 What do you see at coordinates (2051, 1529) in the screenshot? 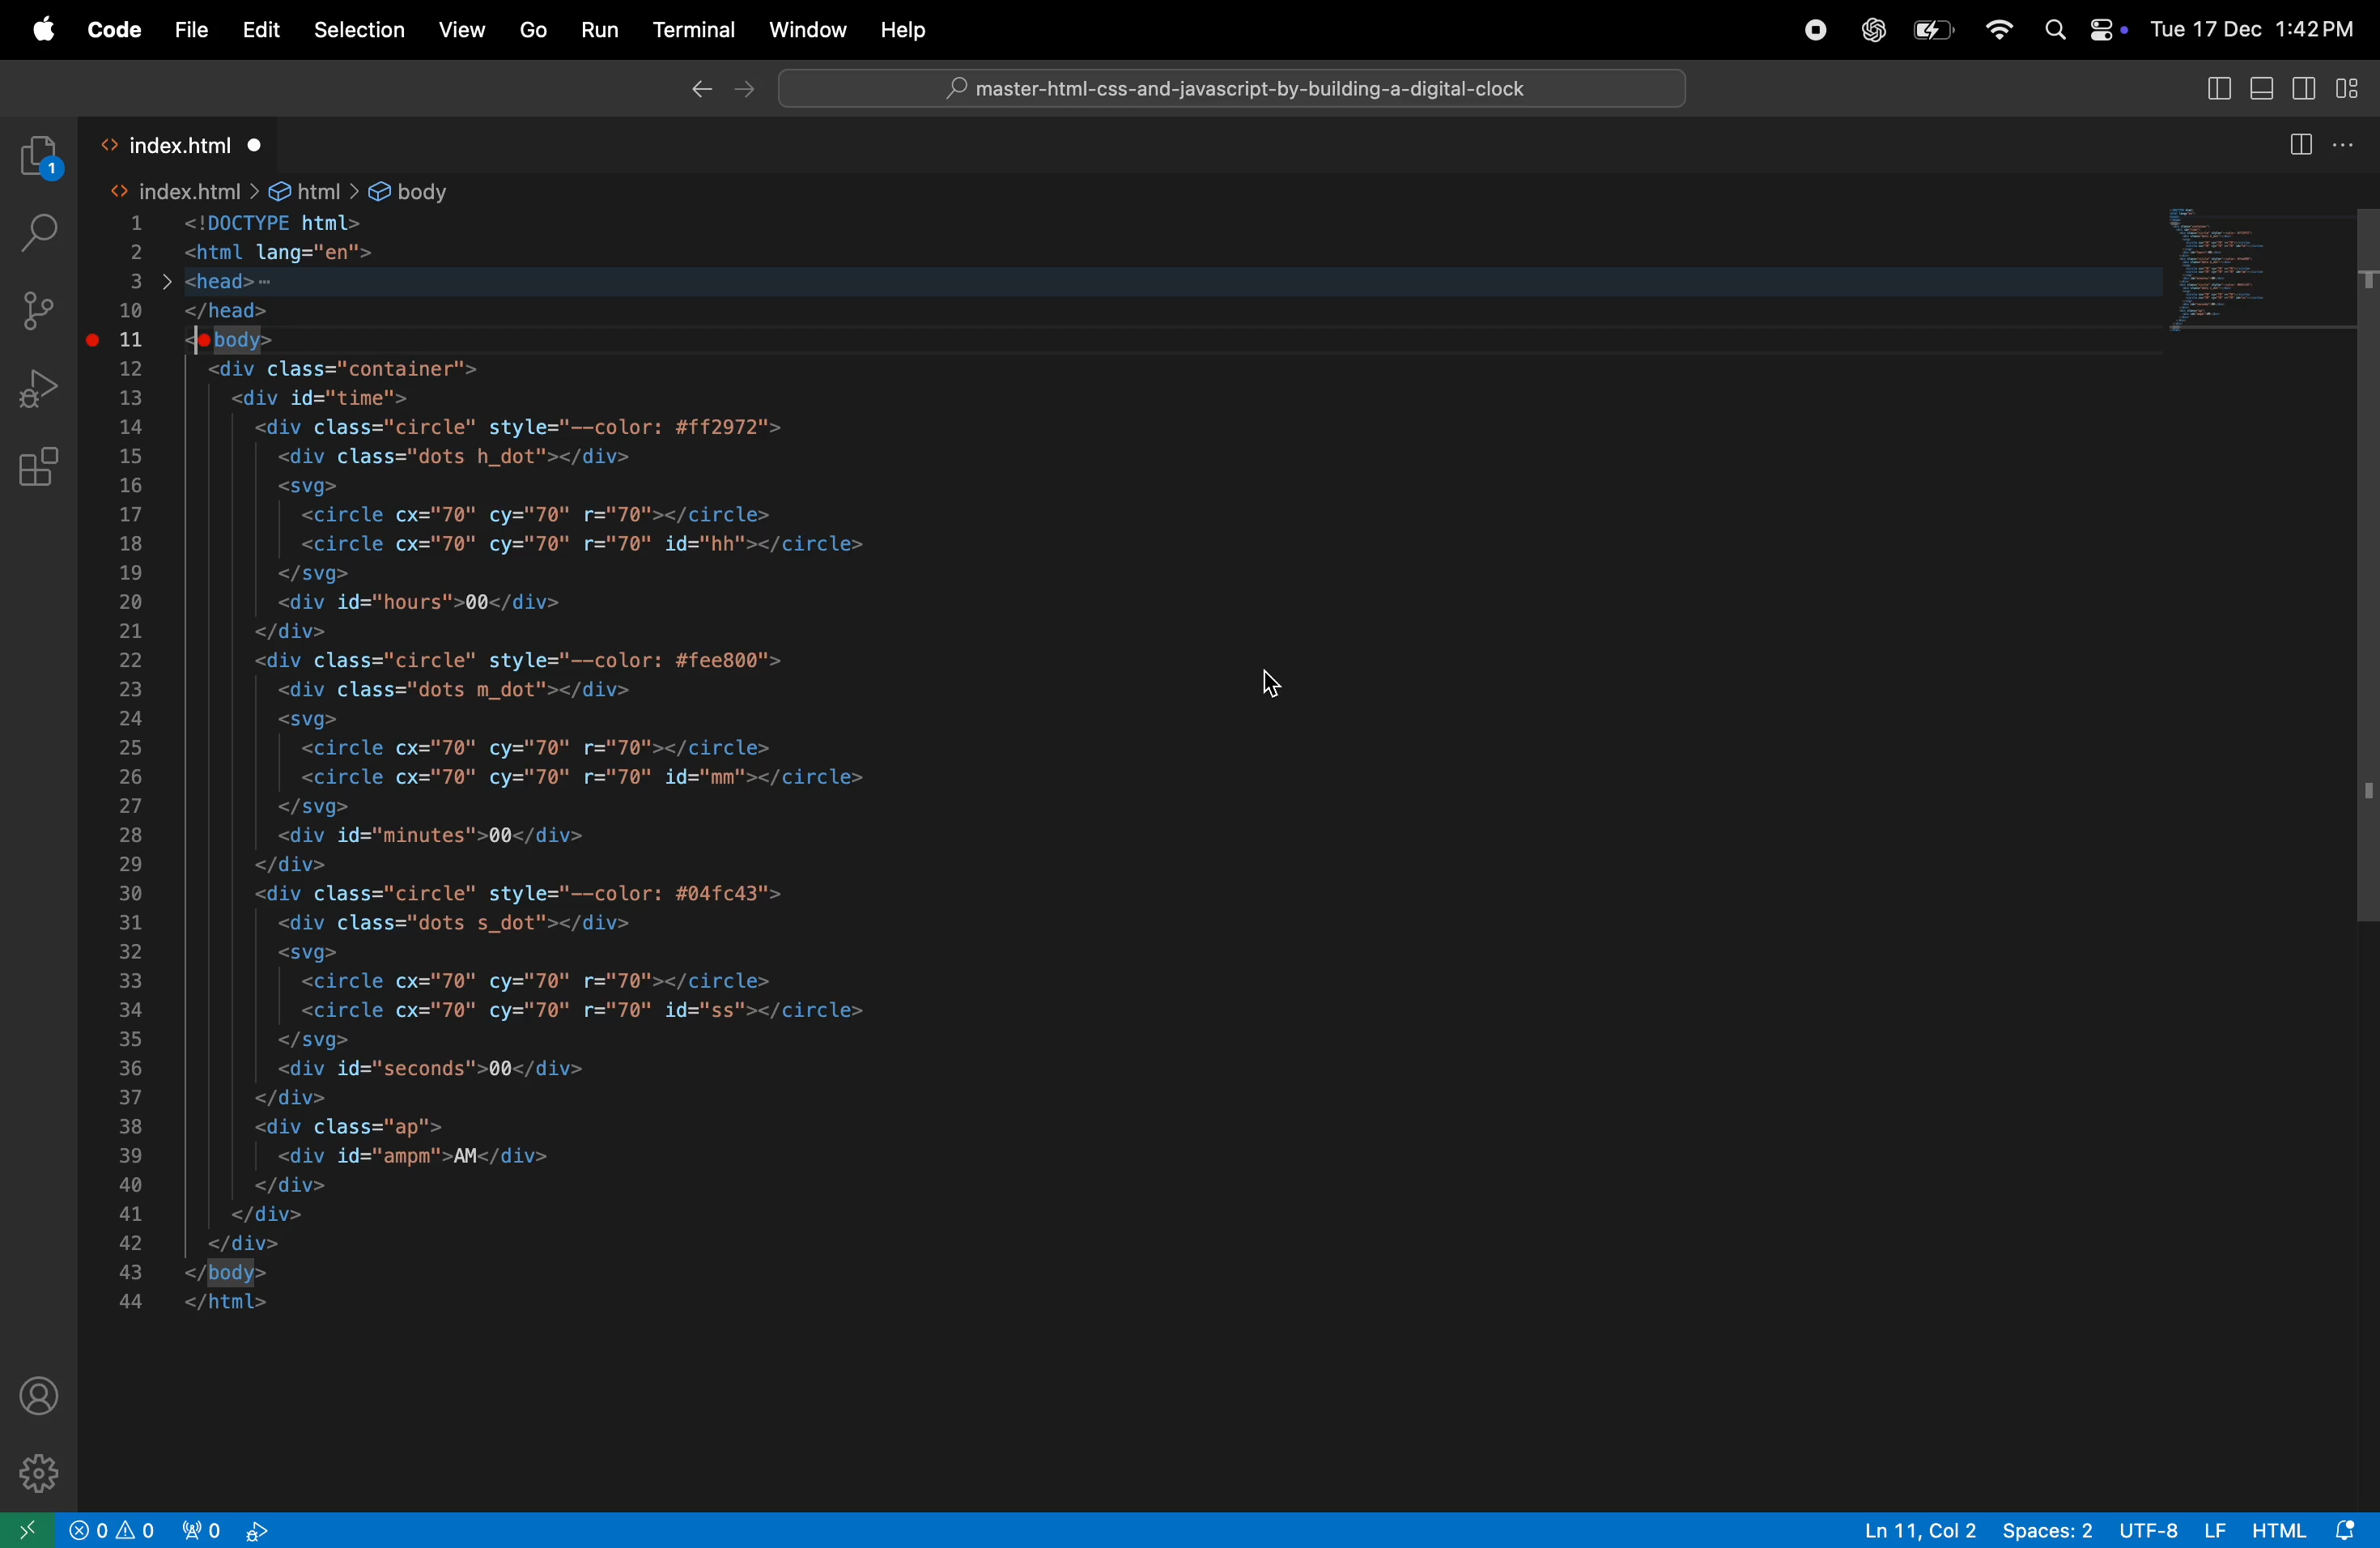
I see `Spaces: 2` at bounding box center [2051, 1529].